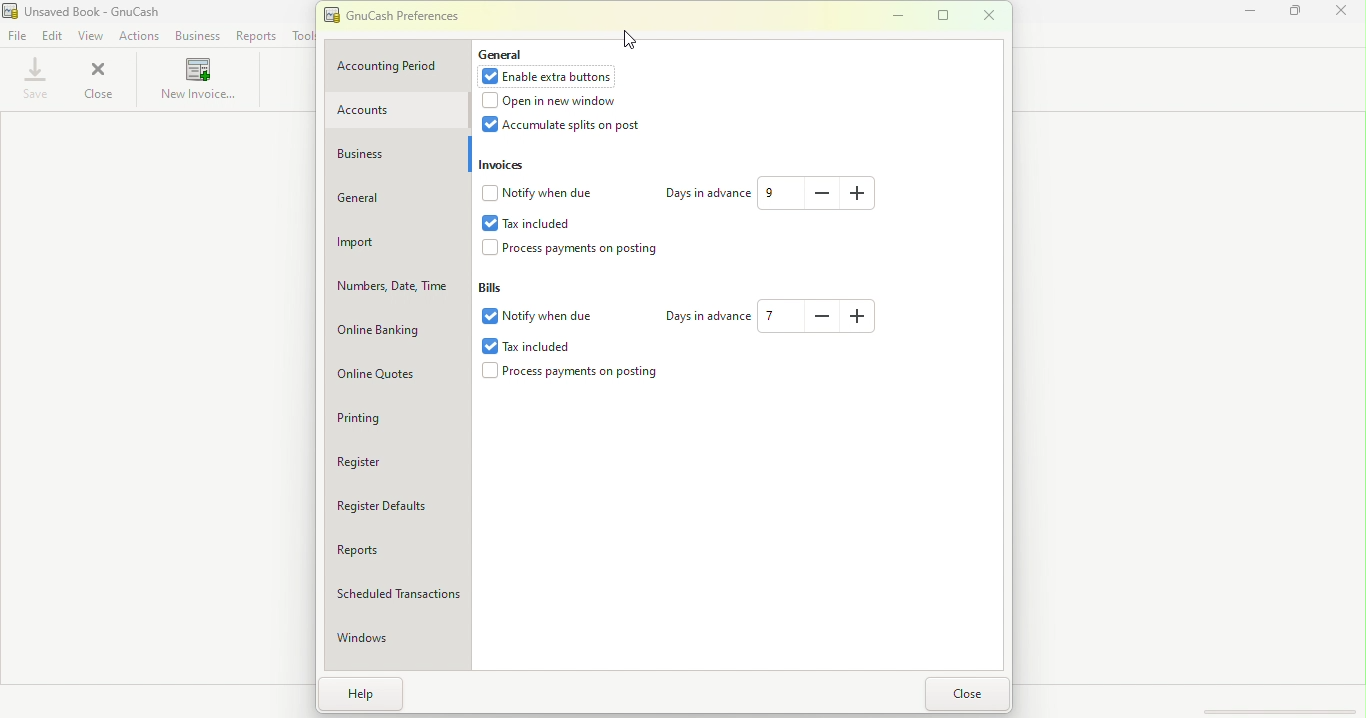  I want to click on Maximize, so click(940, 18).